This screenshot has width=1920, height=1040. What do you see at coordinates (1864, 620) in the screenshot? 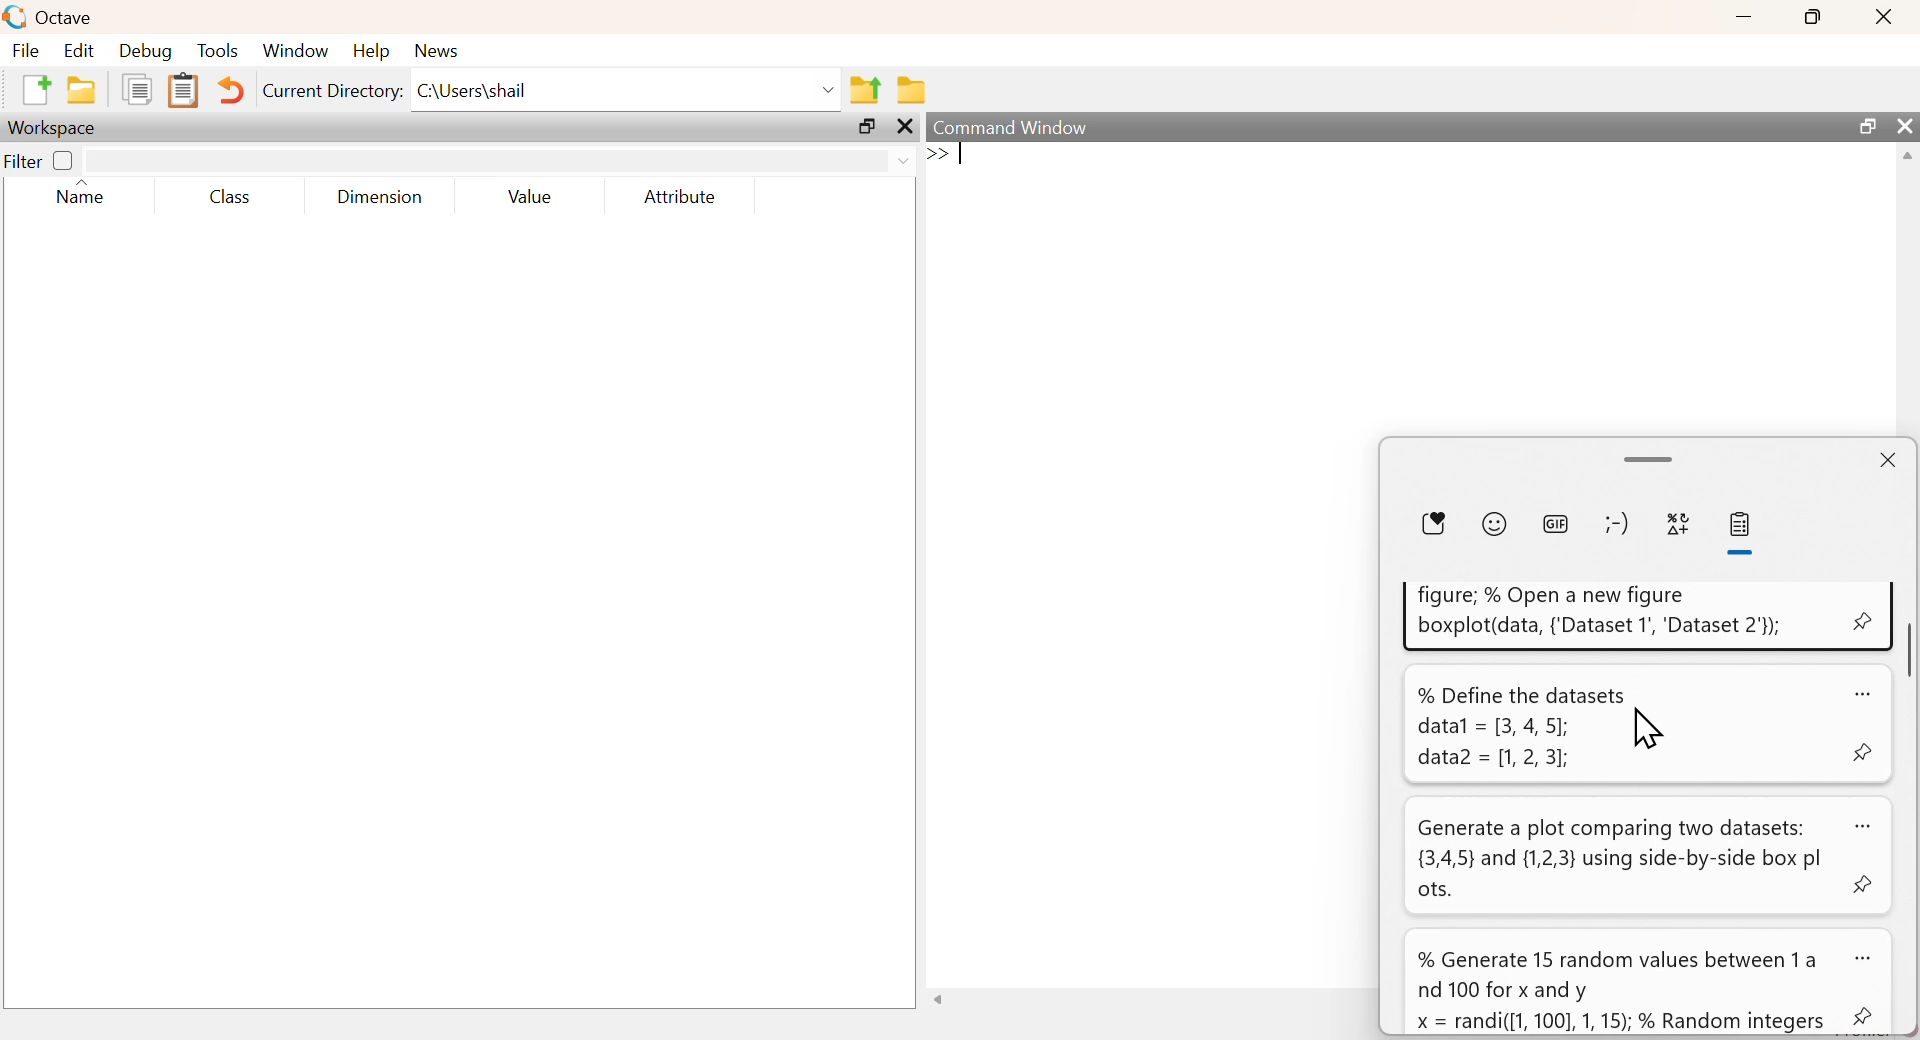
I see `pin` at bounding box center [1864, 620].